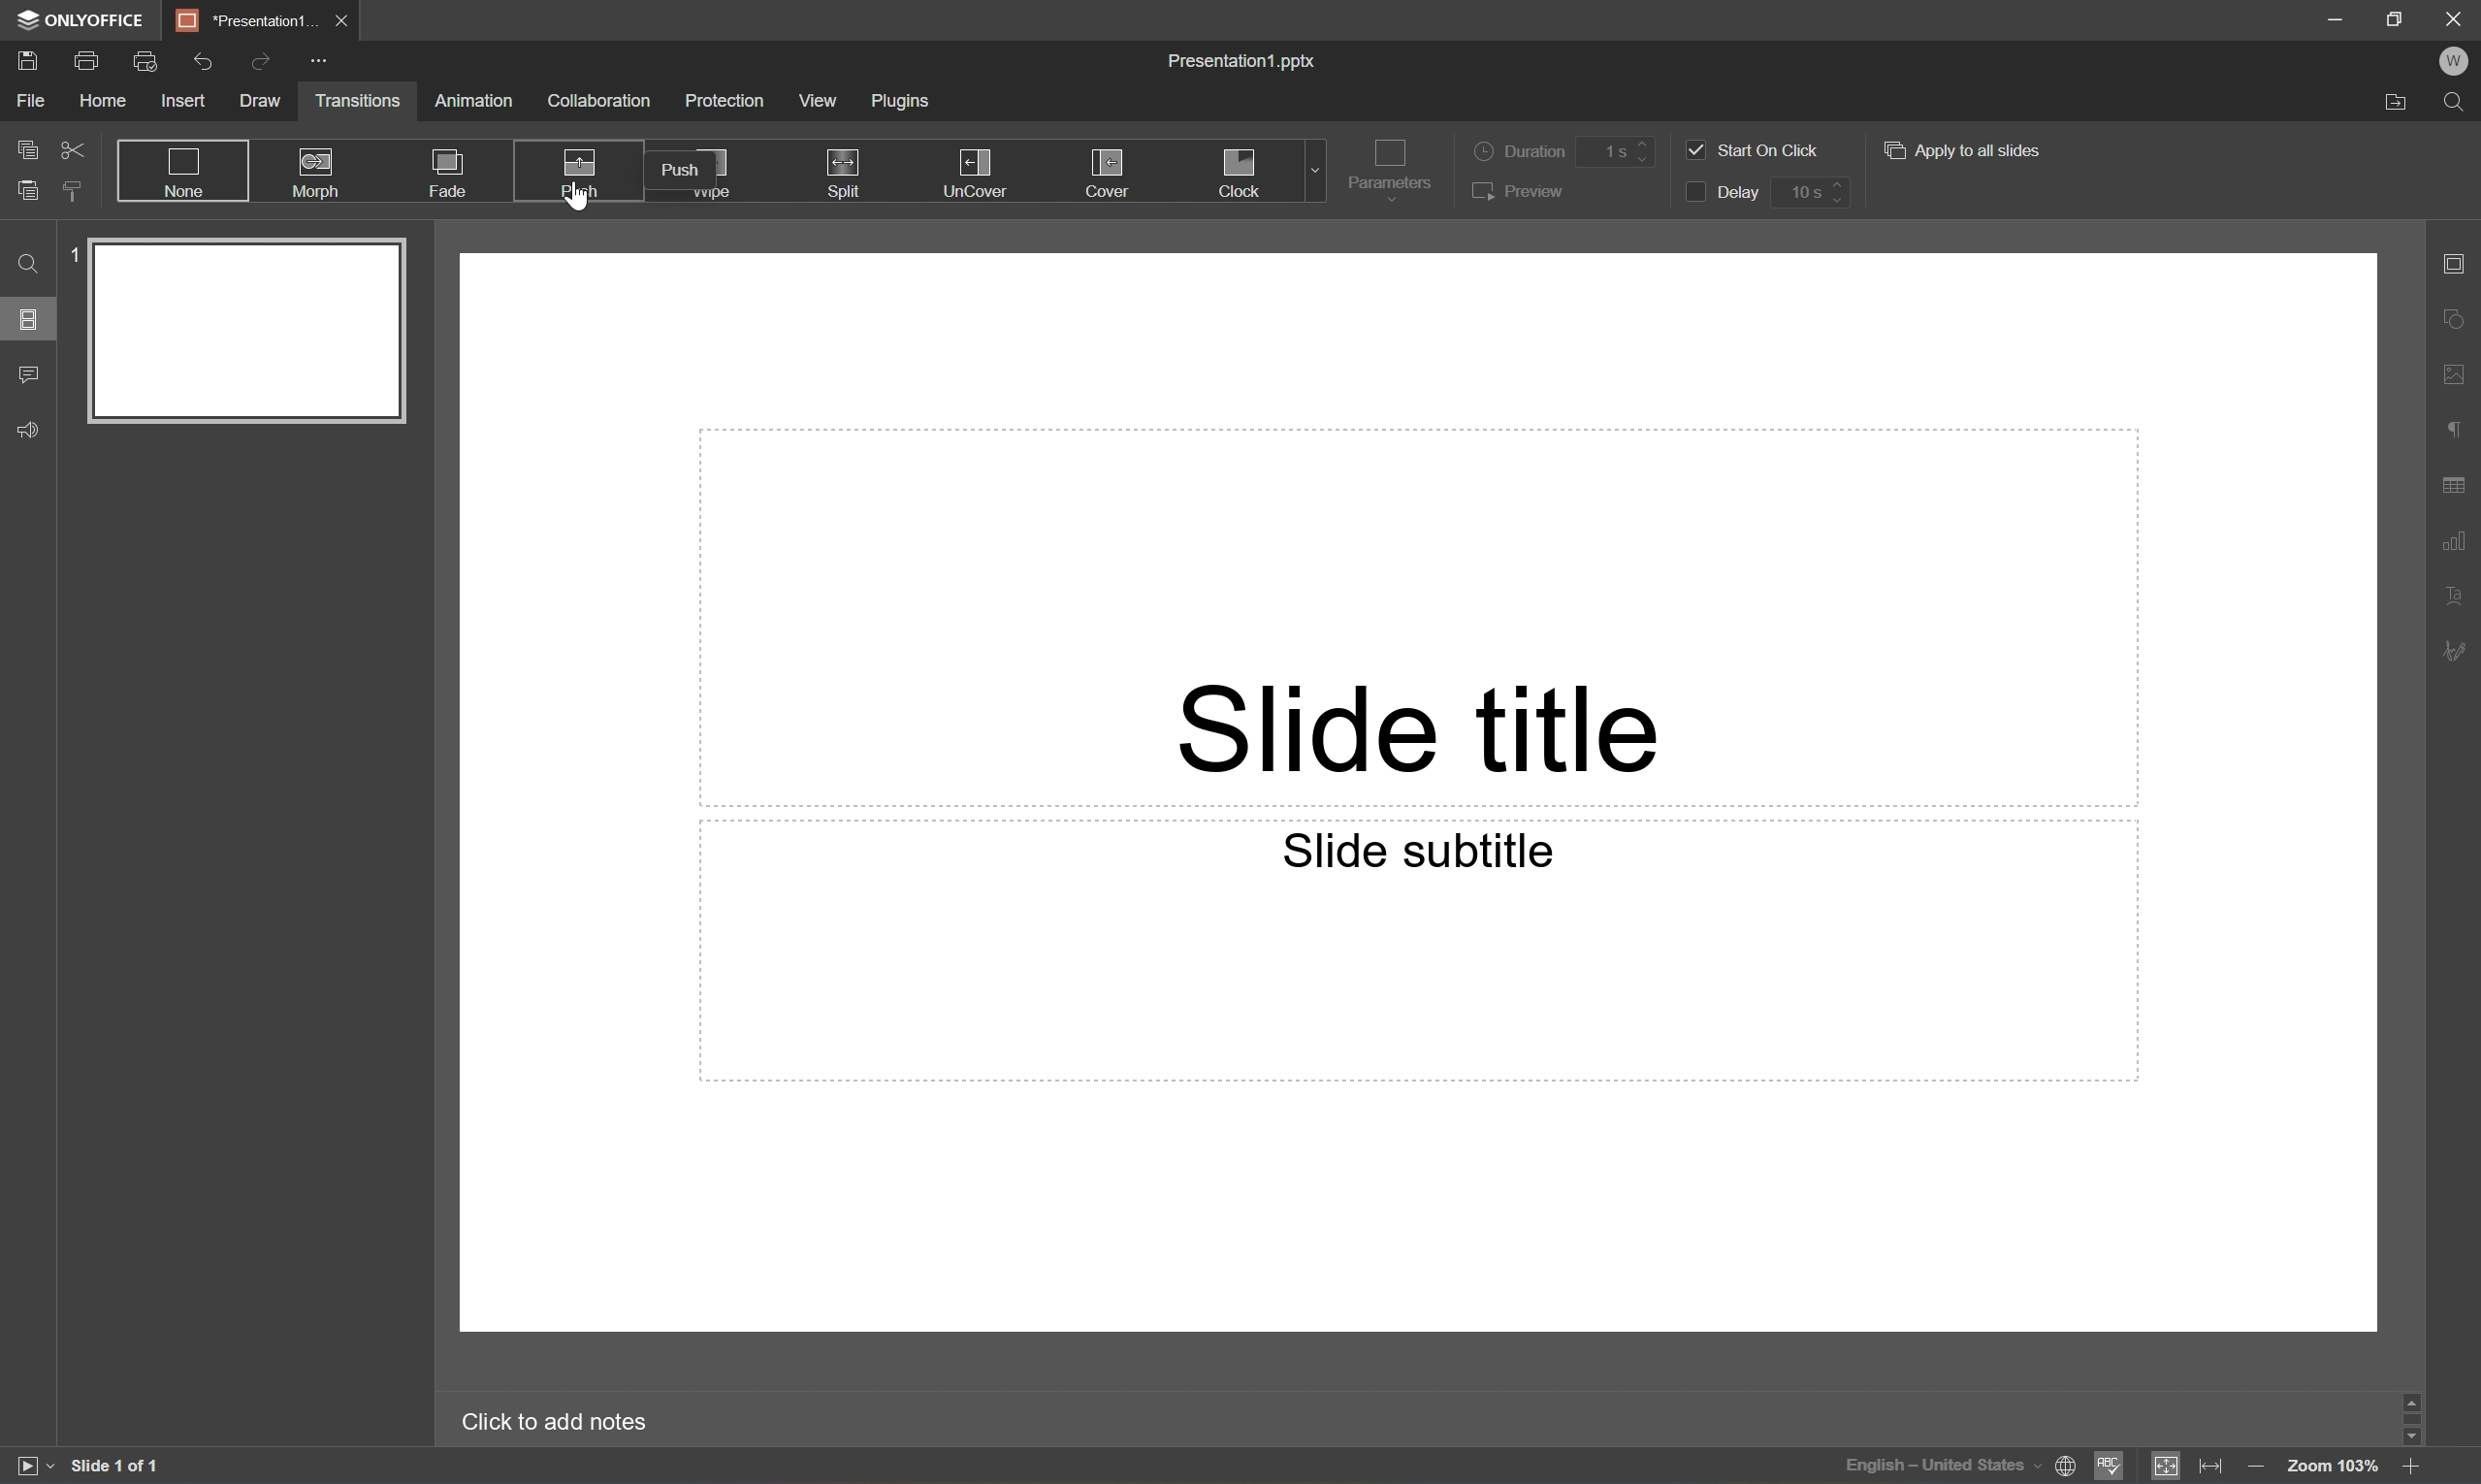 The width and height of the screenshot is (2481, 1484). Describe the element at coordinates (2458, 655) in the screenshot. I see `Signature settings` at that location.